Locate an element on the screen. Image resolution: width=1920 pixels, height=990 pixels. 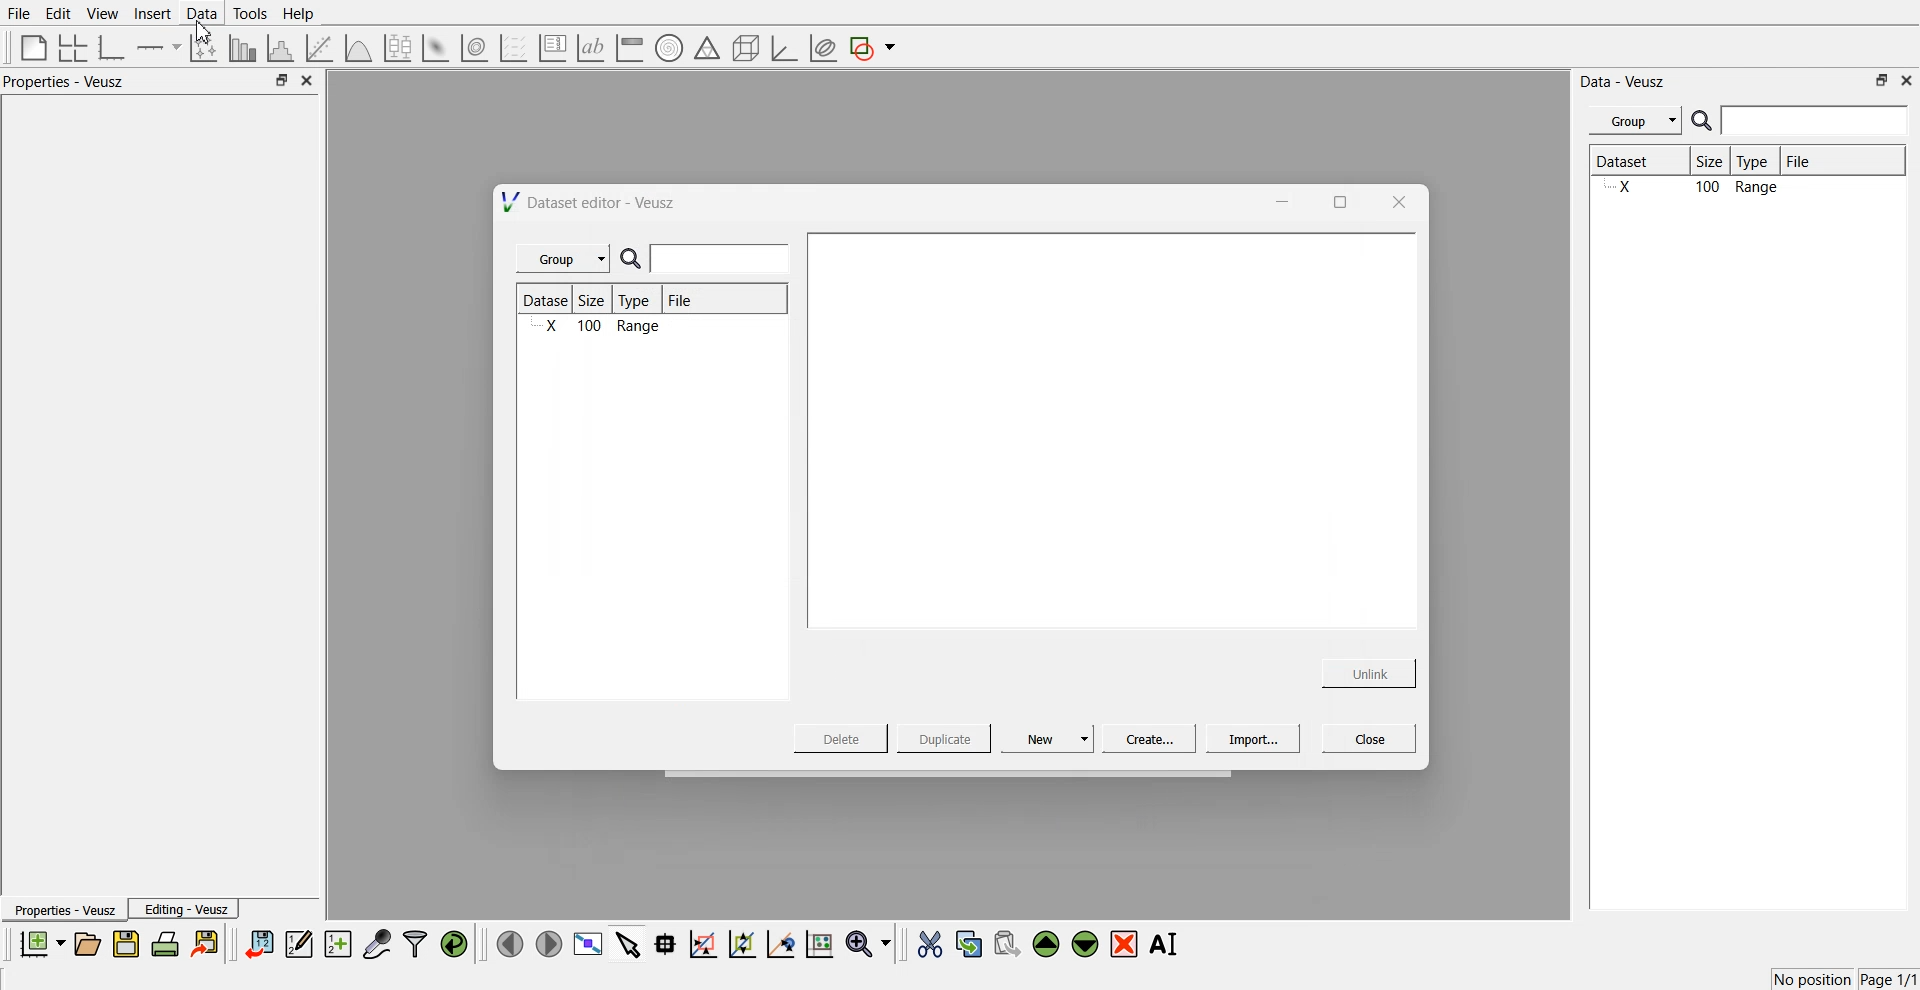
new documents is located at coordinates (40, 943).